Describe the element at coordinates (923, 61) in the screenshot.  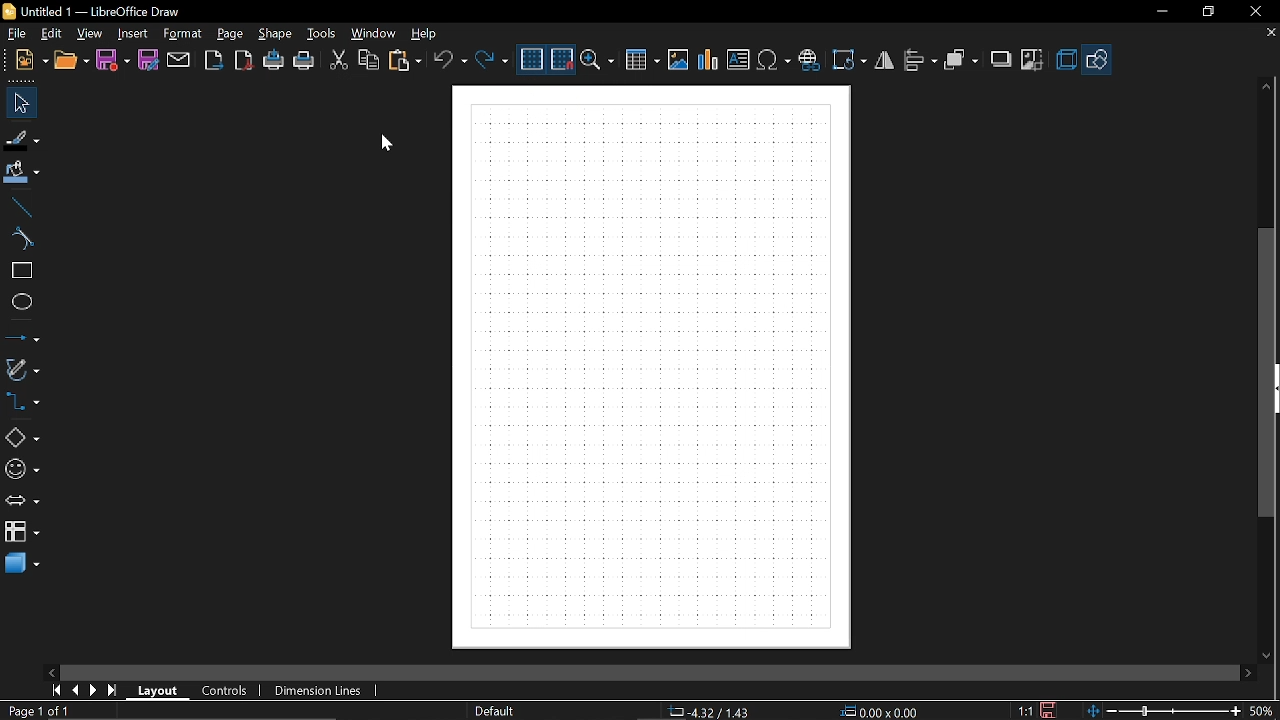
I see `align` at that location.